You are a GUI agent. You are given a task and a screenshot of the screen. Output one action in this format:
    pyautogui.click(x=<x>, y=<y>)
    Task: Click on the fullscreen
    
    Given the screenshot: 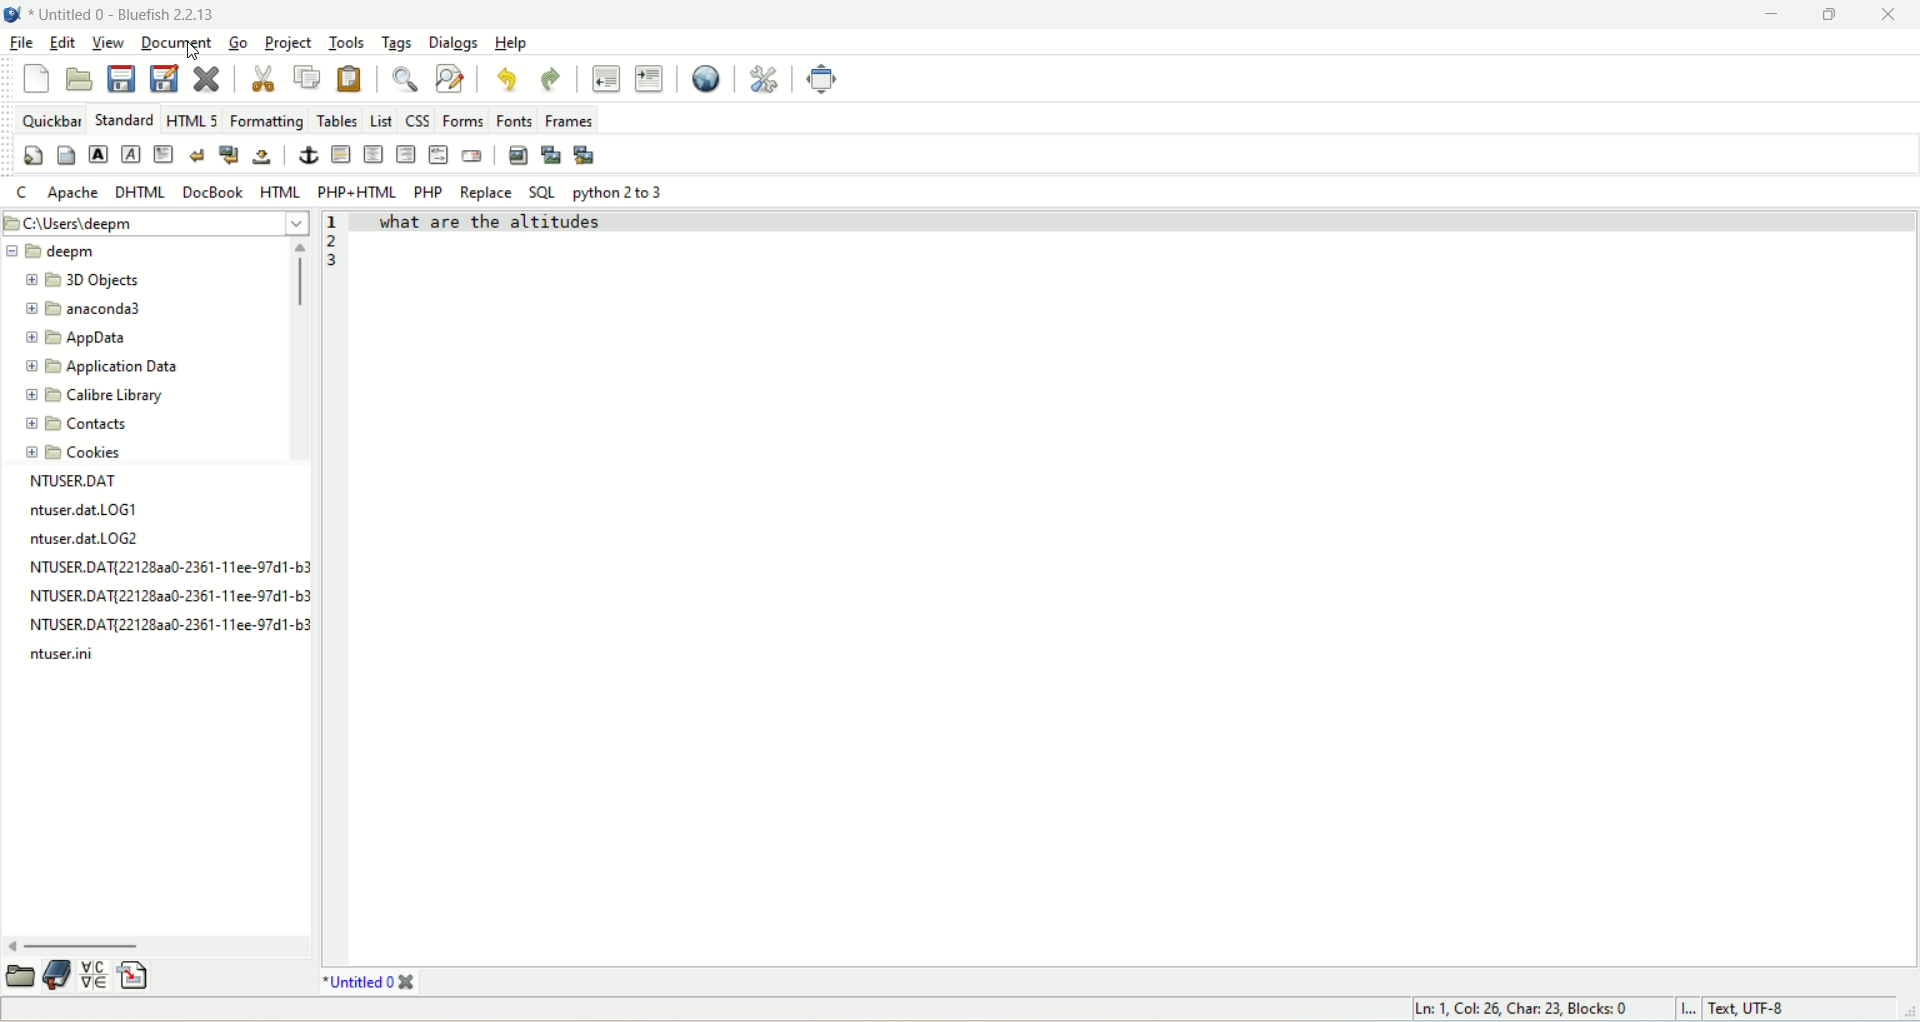 What is the action you would take?
    pyautogui.click(x=823, y=79)
    